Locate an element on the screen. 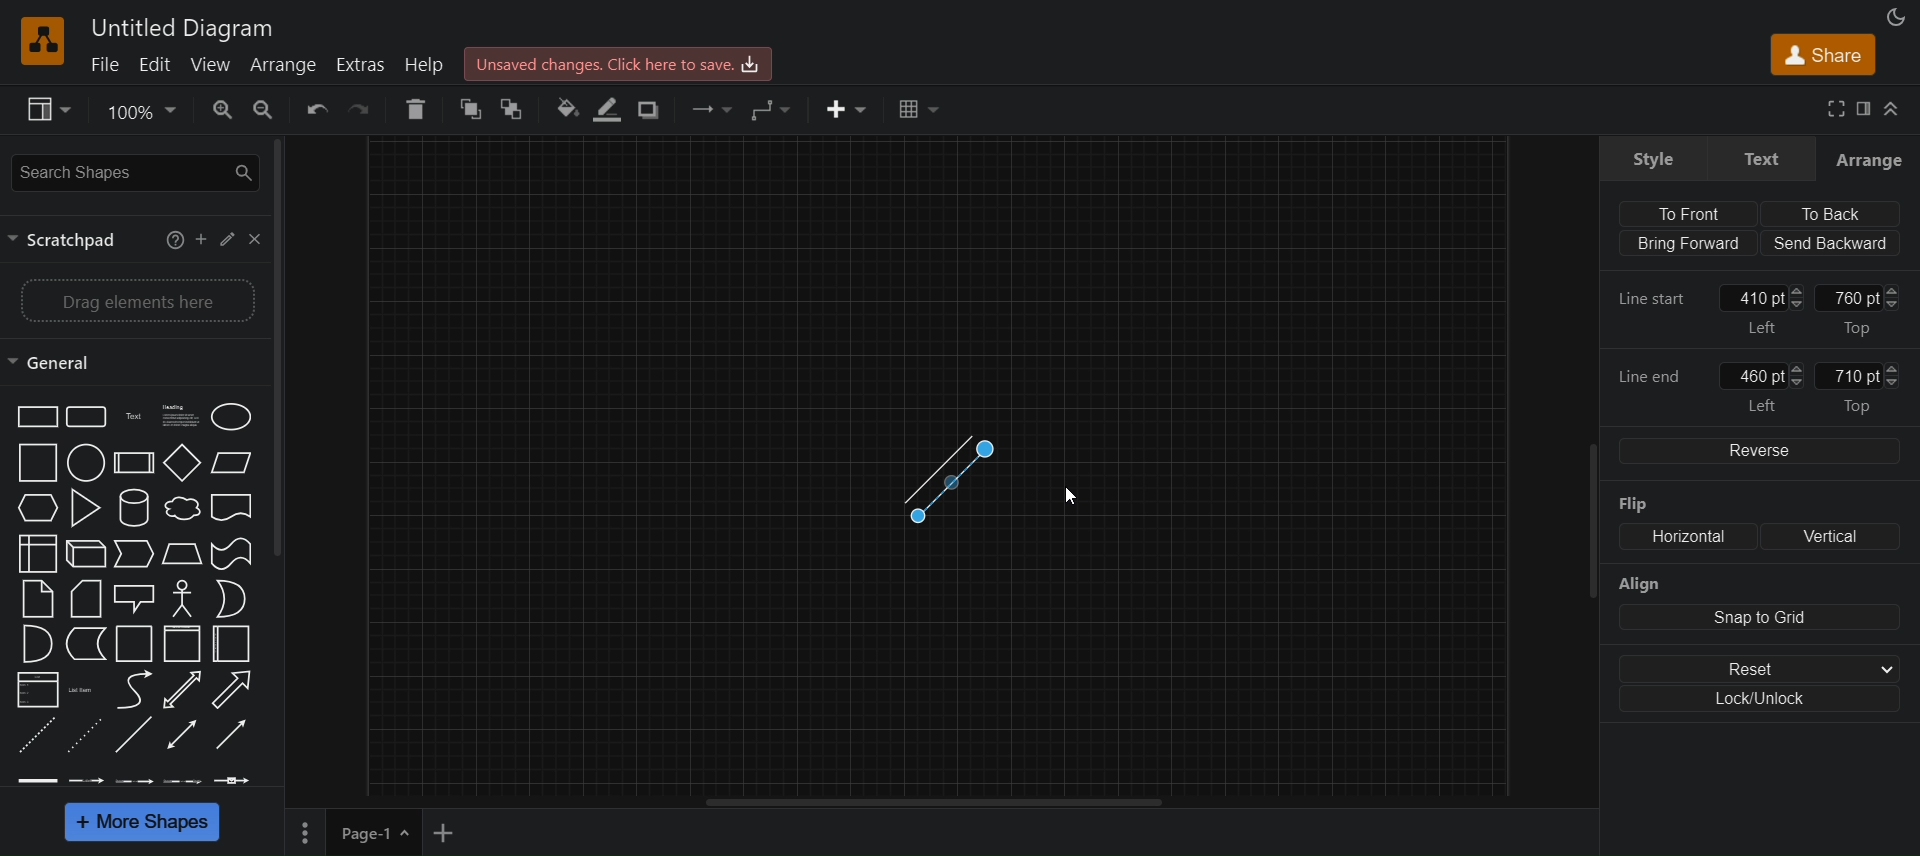 The width and height of the screenshot is (1920, 856). Parallelogram is located at coordinates (232, 462).